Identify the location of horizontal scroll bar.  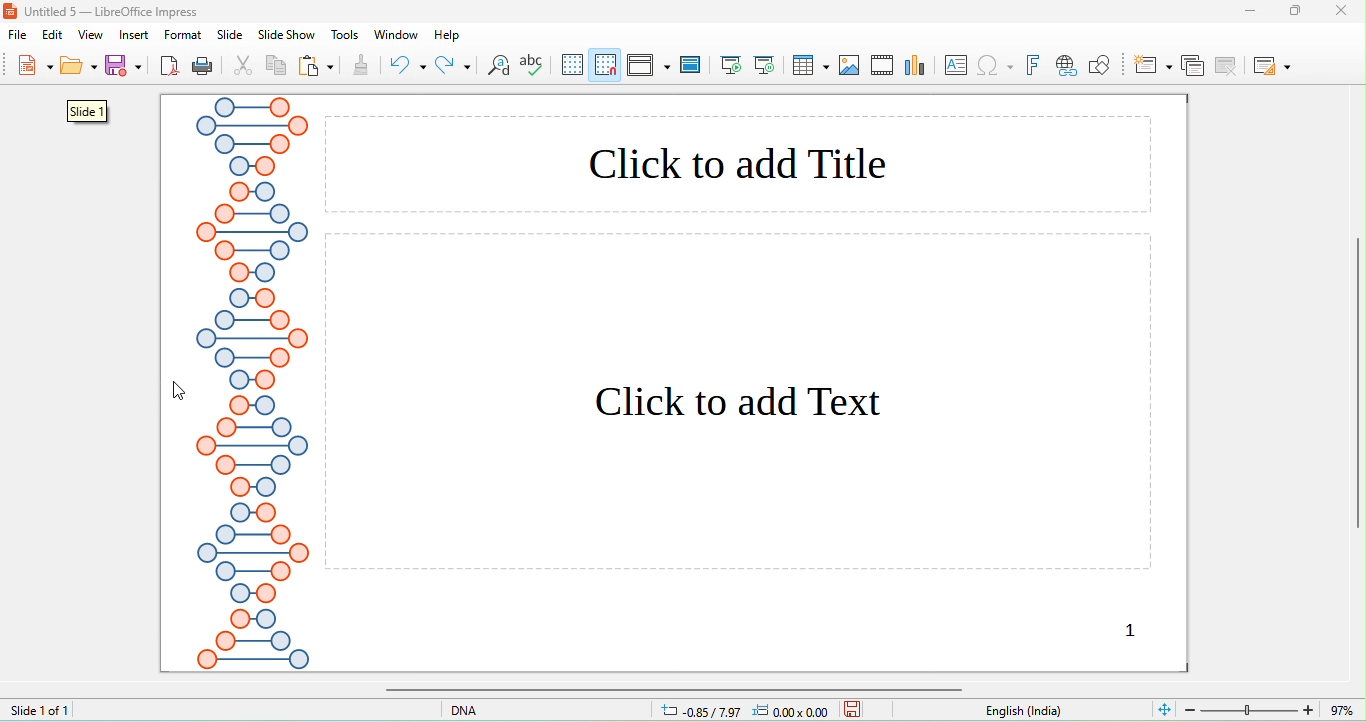
(668, 689).